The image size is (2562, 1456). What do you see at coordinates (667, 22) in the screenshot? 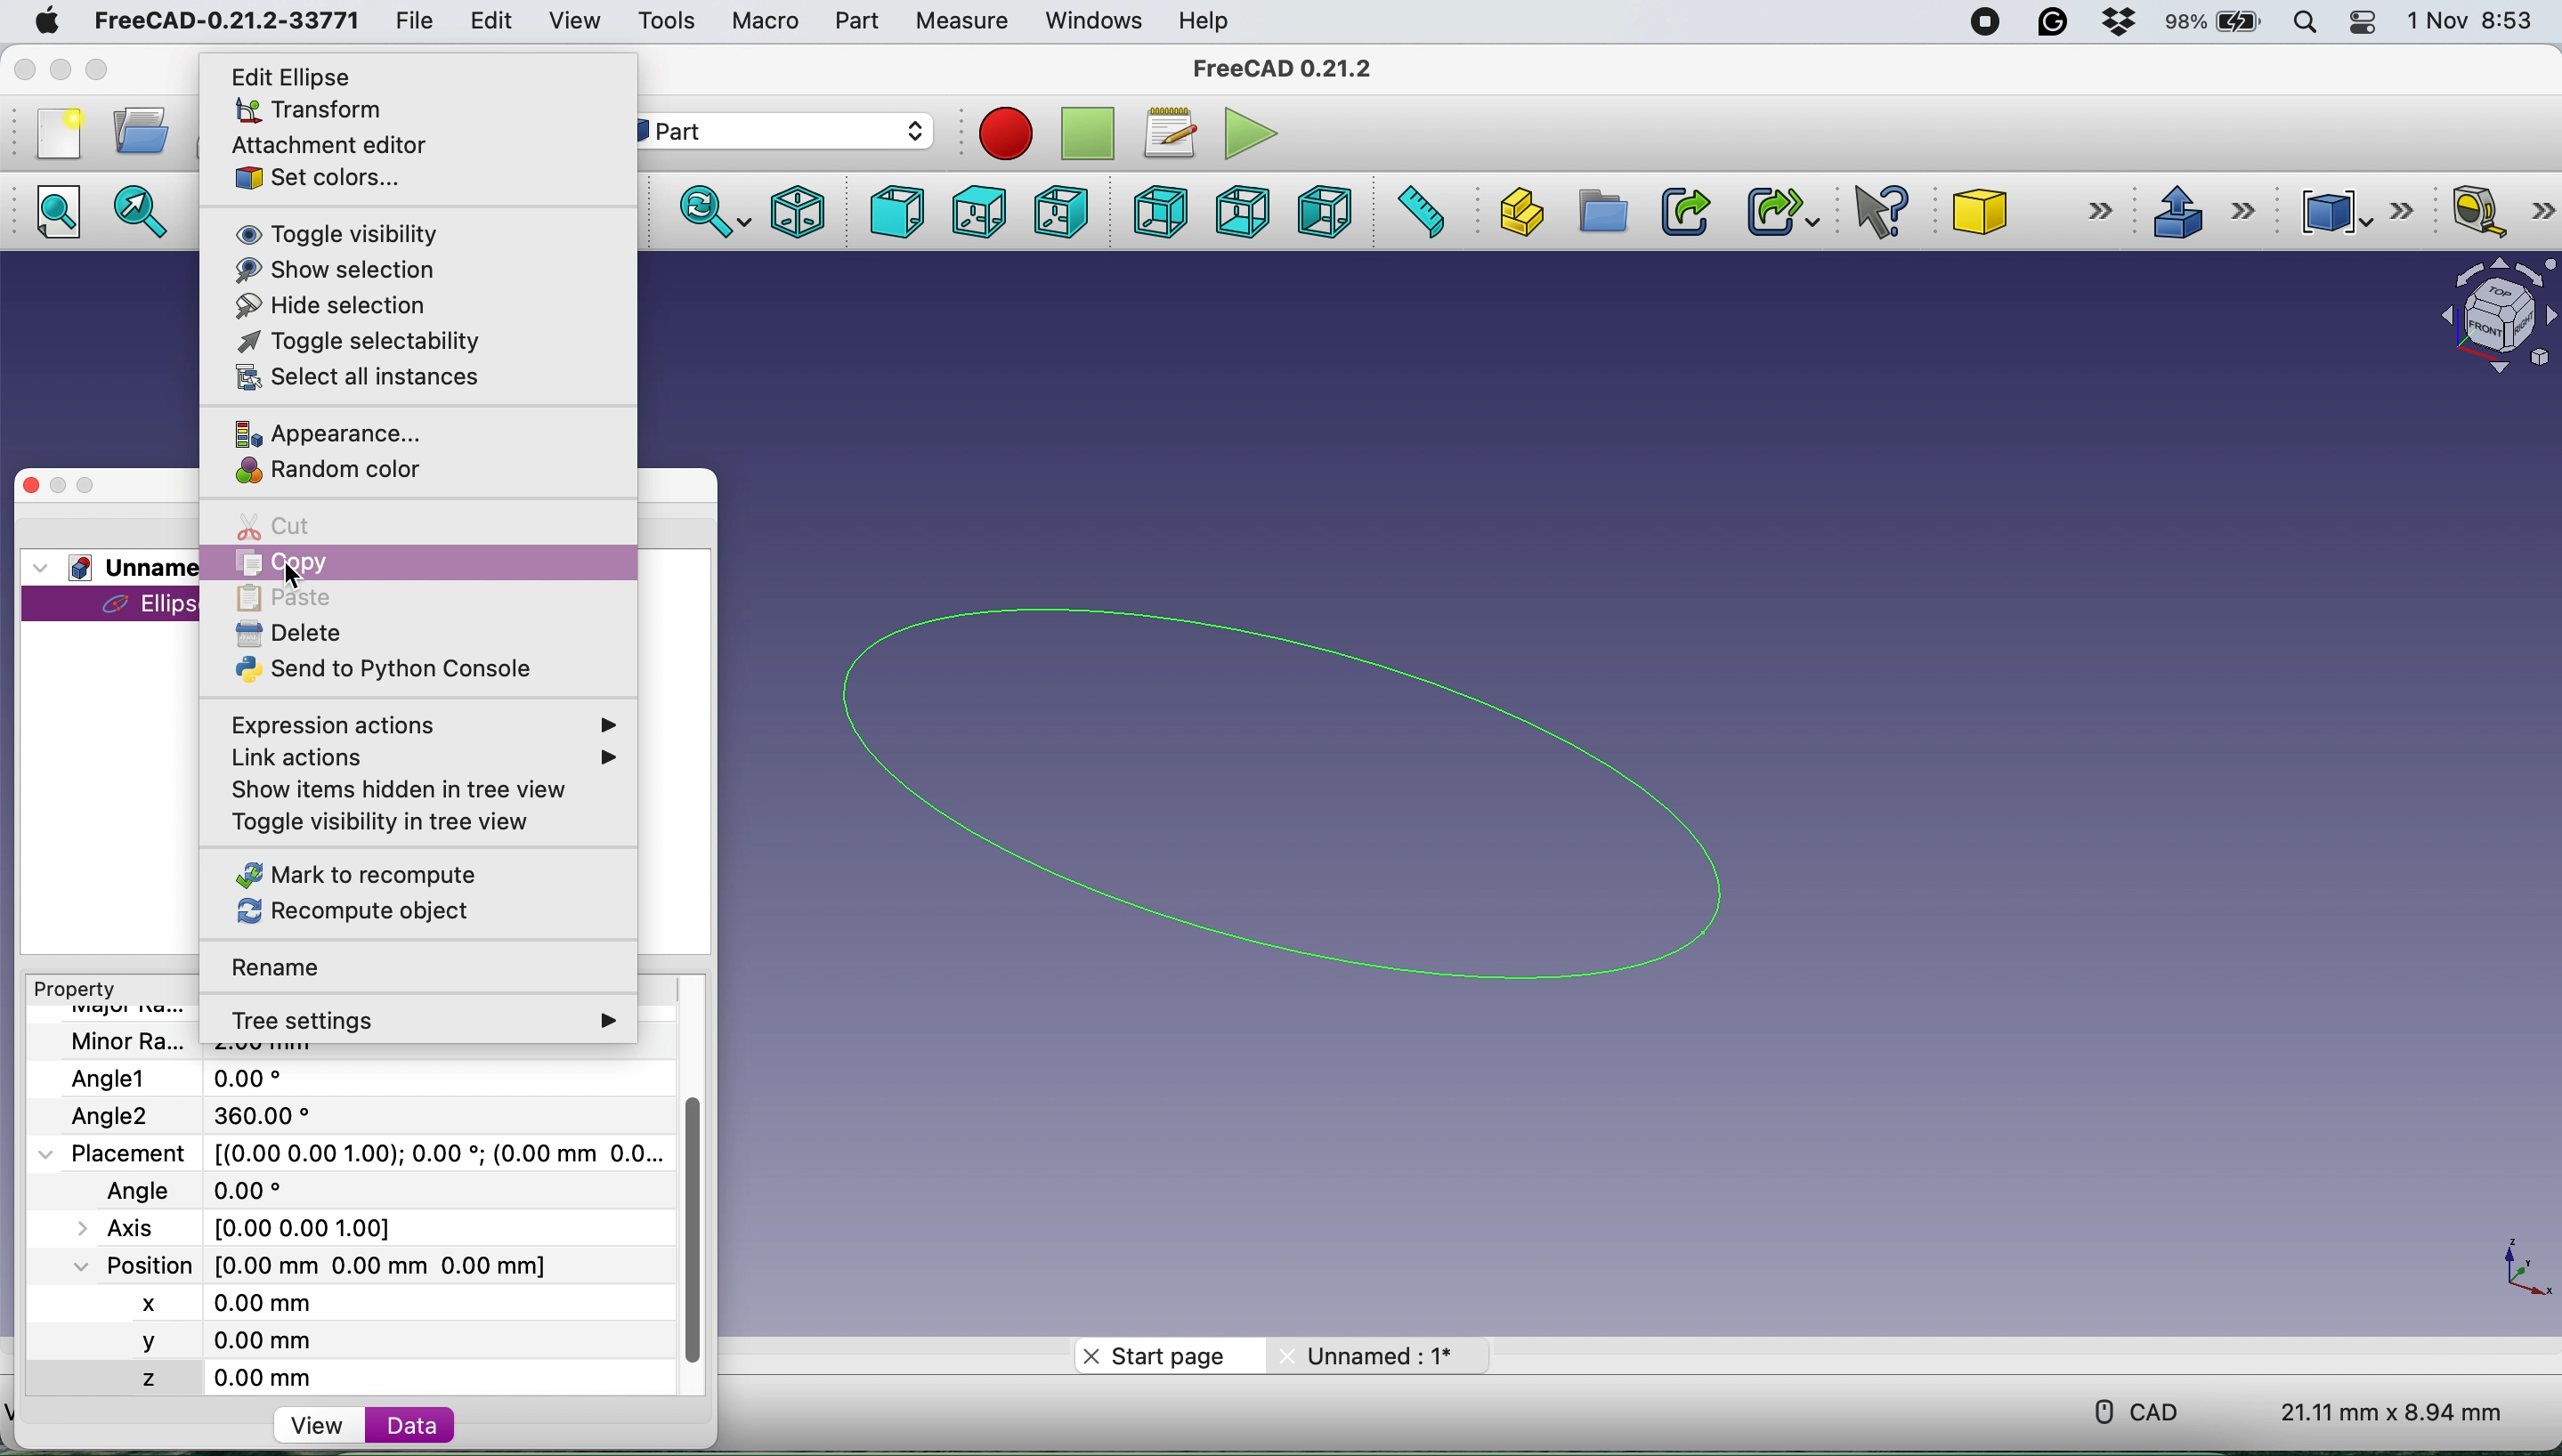
I see `tools` at bounding box center [667, 22].